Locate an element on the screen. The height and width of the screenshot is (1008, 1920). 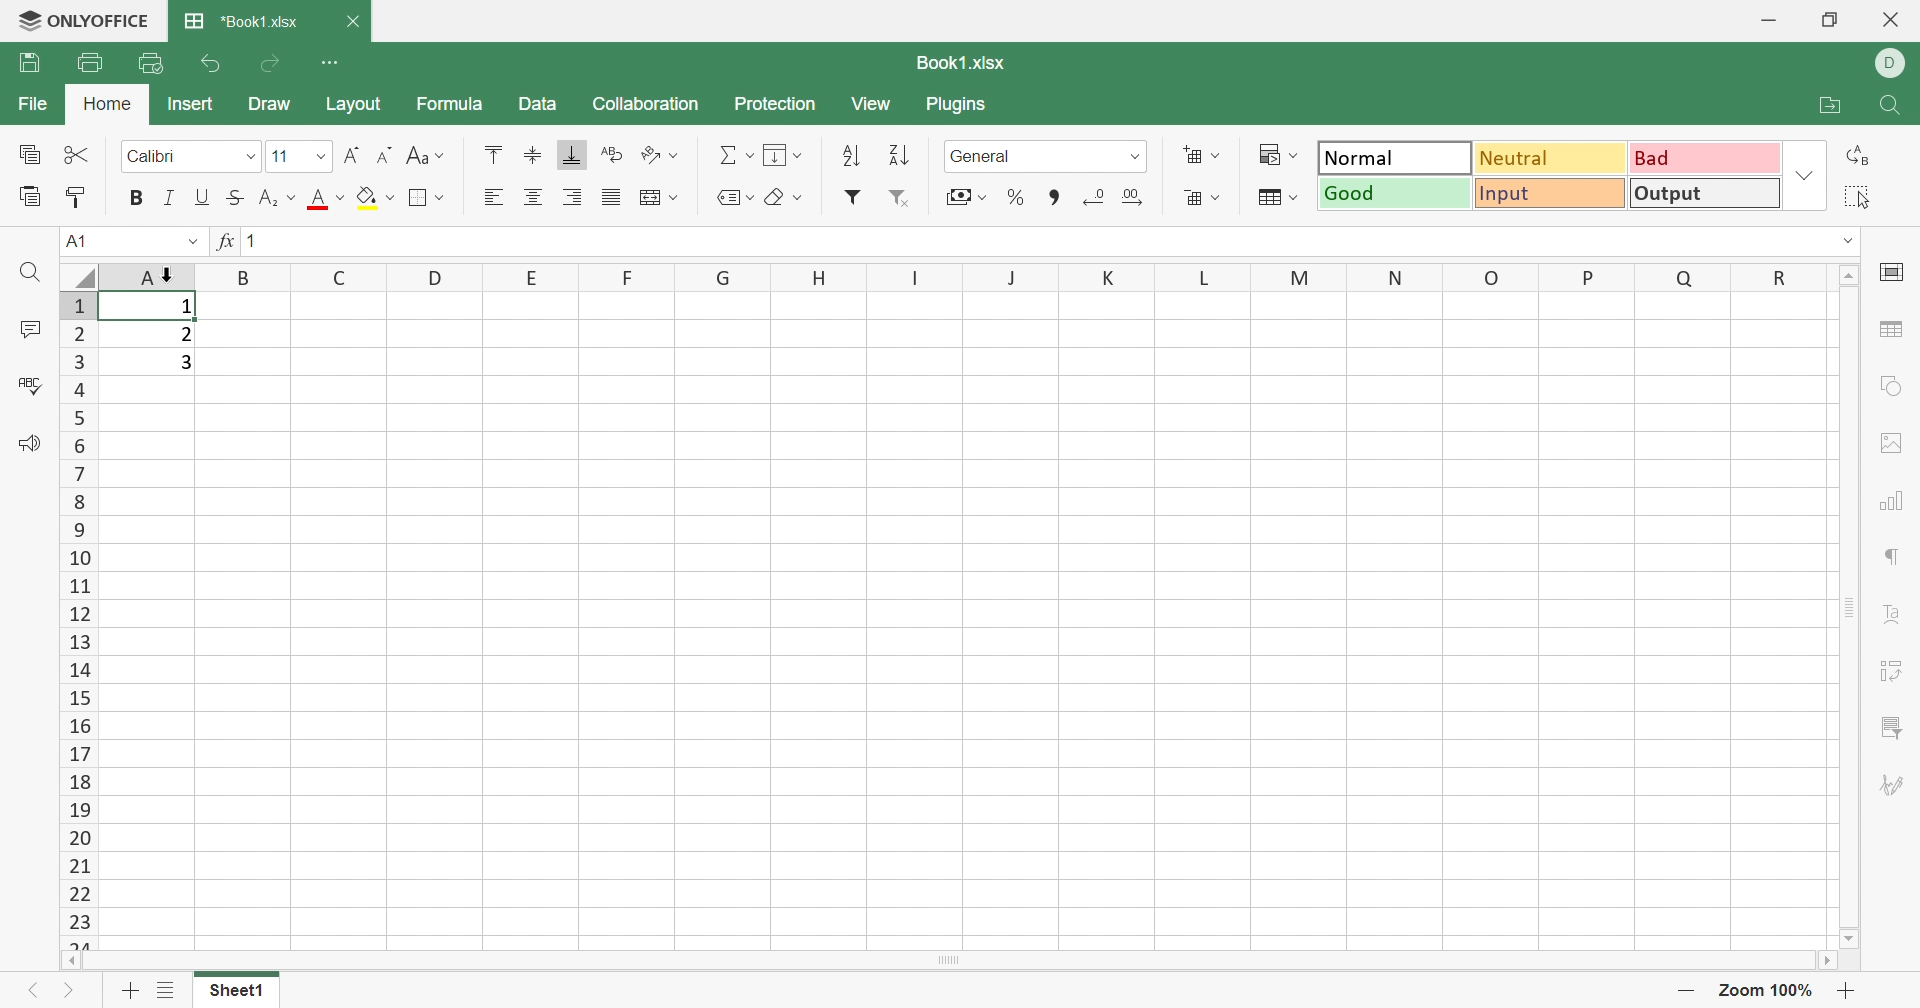
Formula is located at coordinates (447, 105).